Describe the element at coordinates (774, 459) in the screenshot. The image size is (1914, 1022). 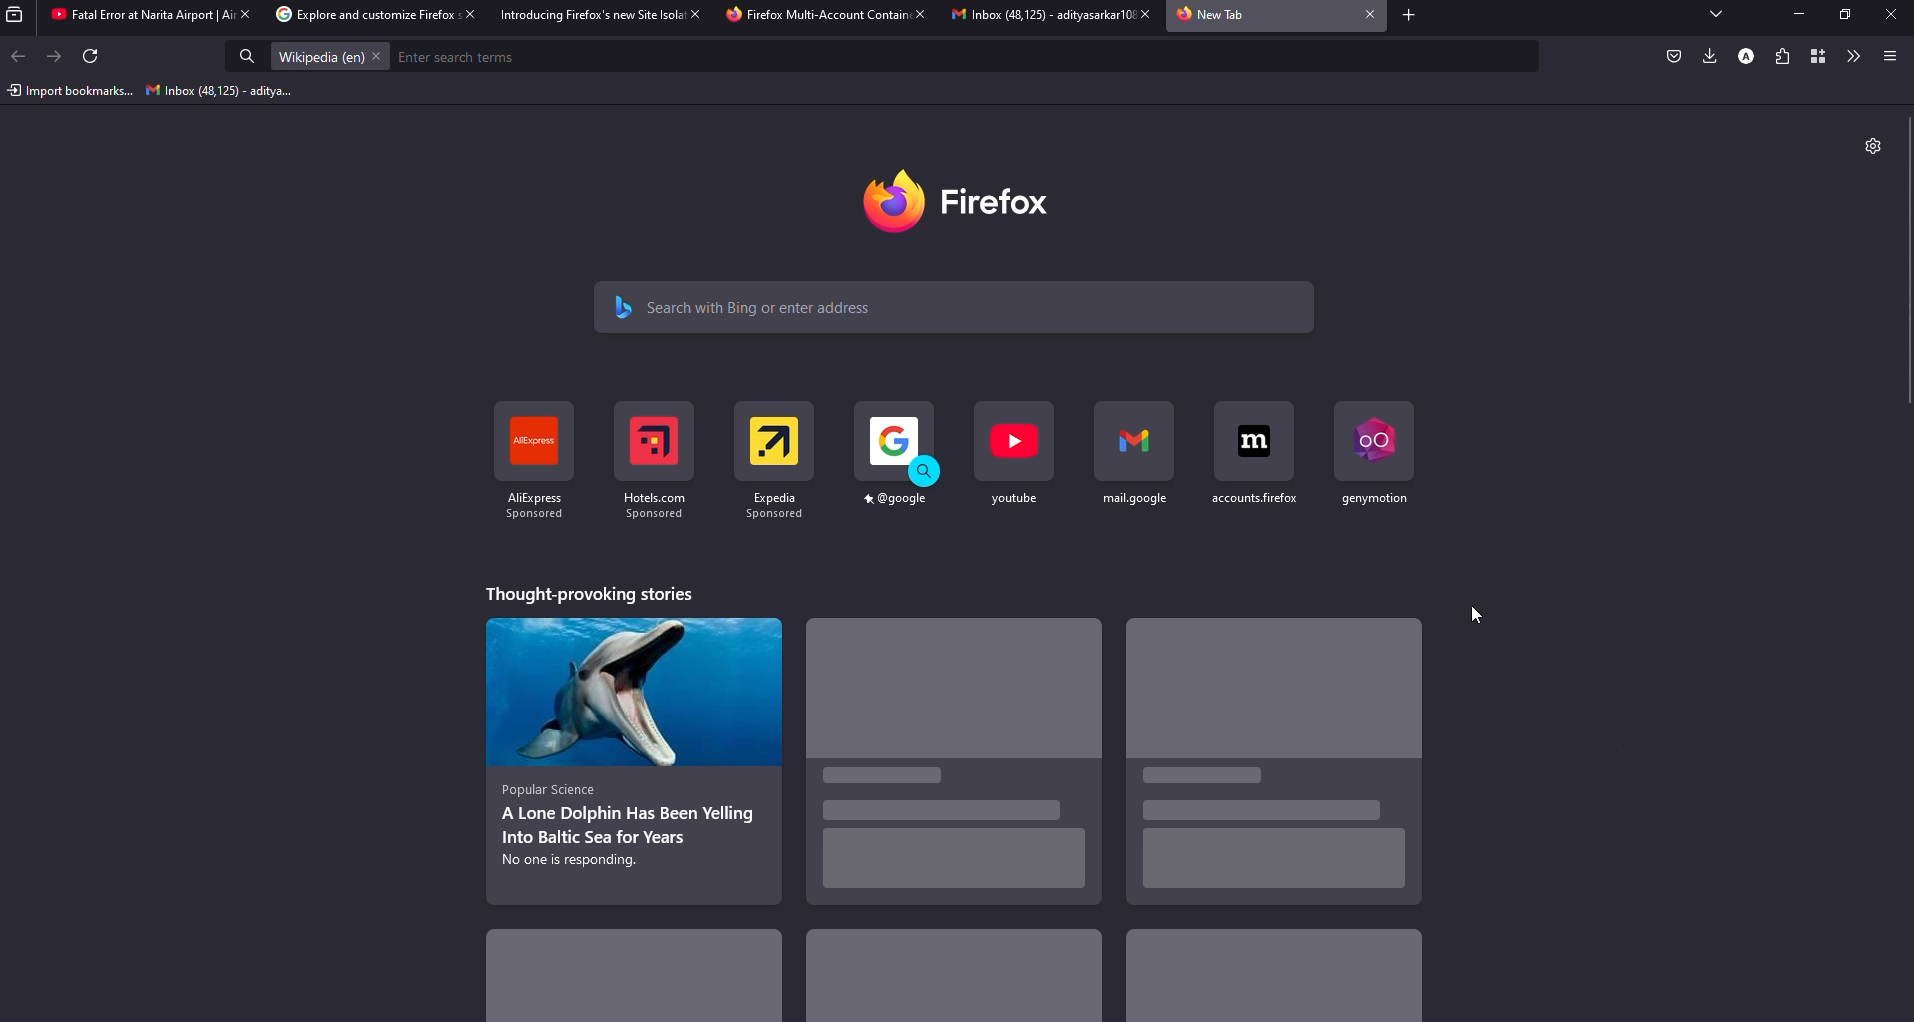
I see `shortcut` at that location.